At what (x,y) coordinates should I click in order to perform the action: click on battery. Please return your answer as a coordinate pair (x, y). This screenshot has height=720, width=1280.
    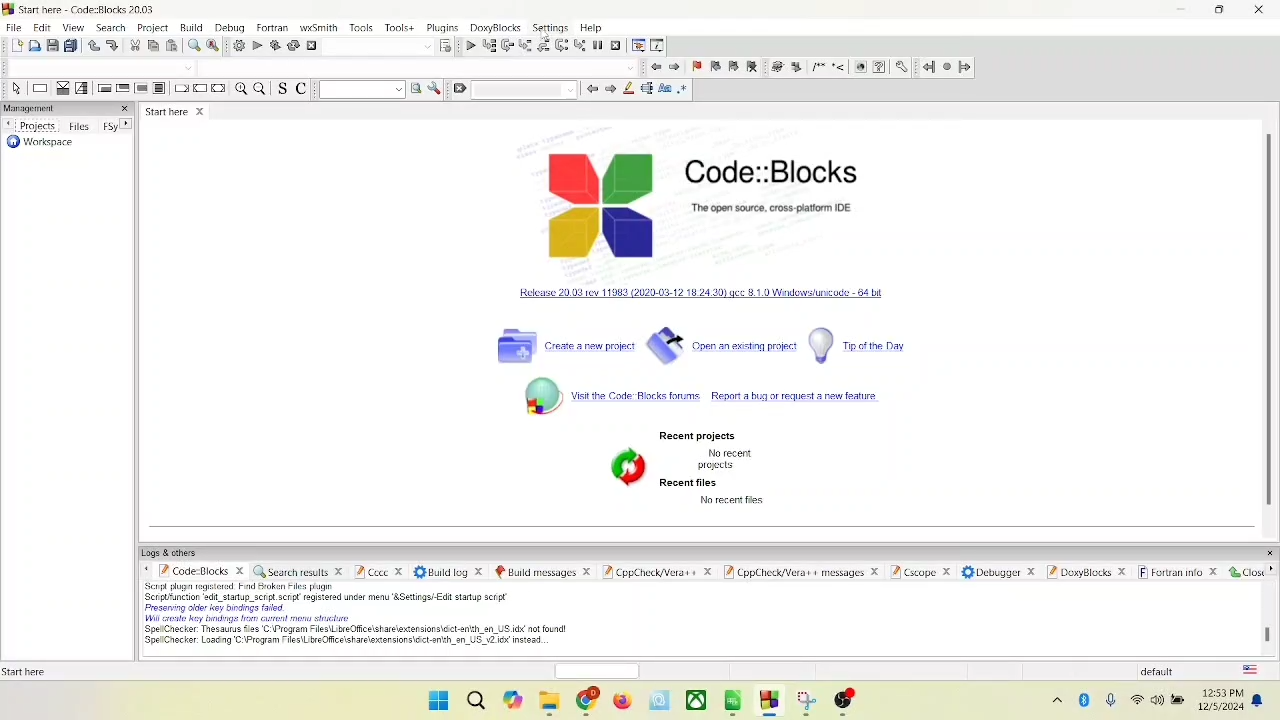
    Looking at the image, I should click on (1178, 697).